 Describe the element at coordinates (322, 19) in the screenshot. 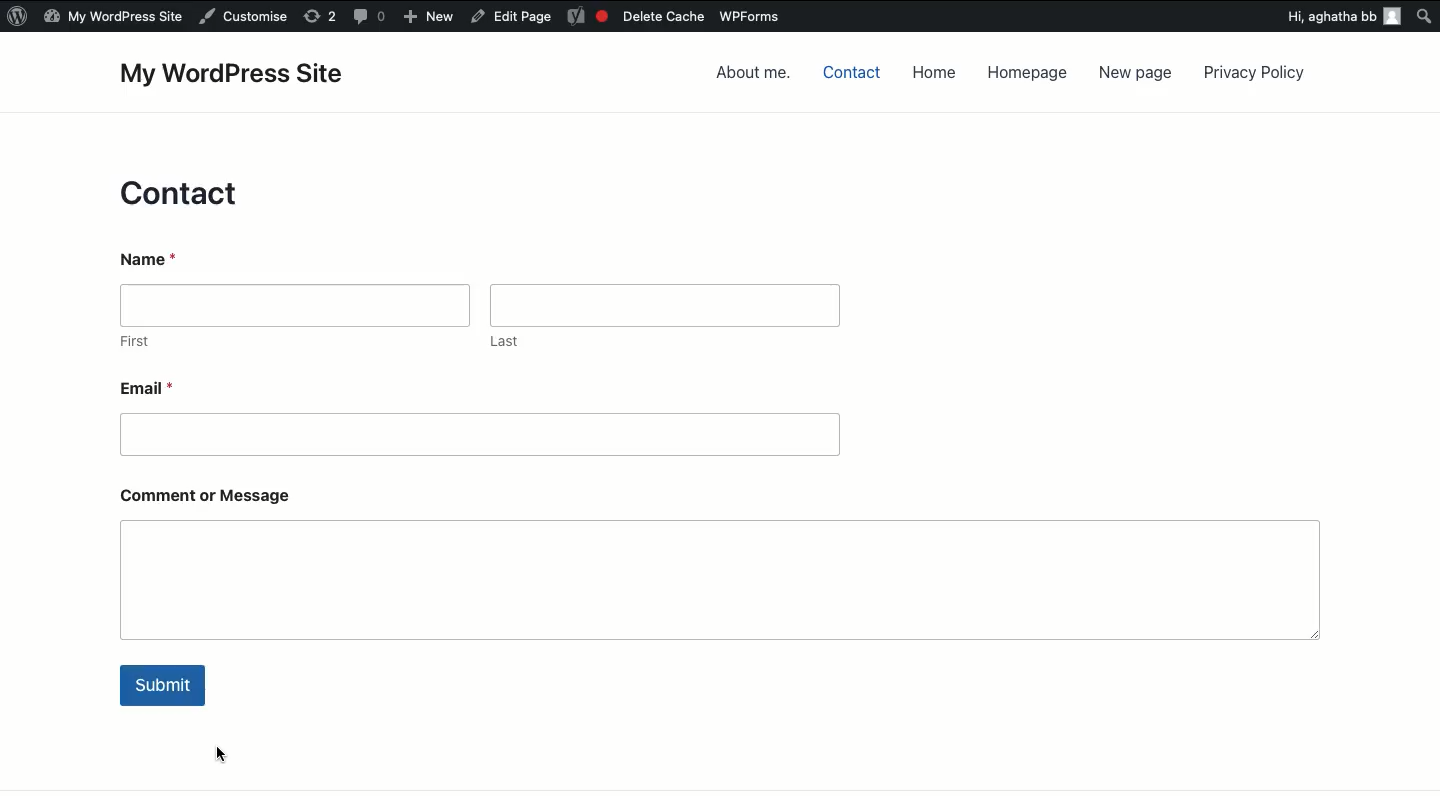

I see `refresh` at that location.